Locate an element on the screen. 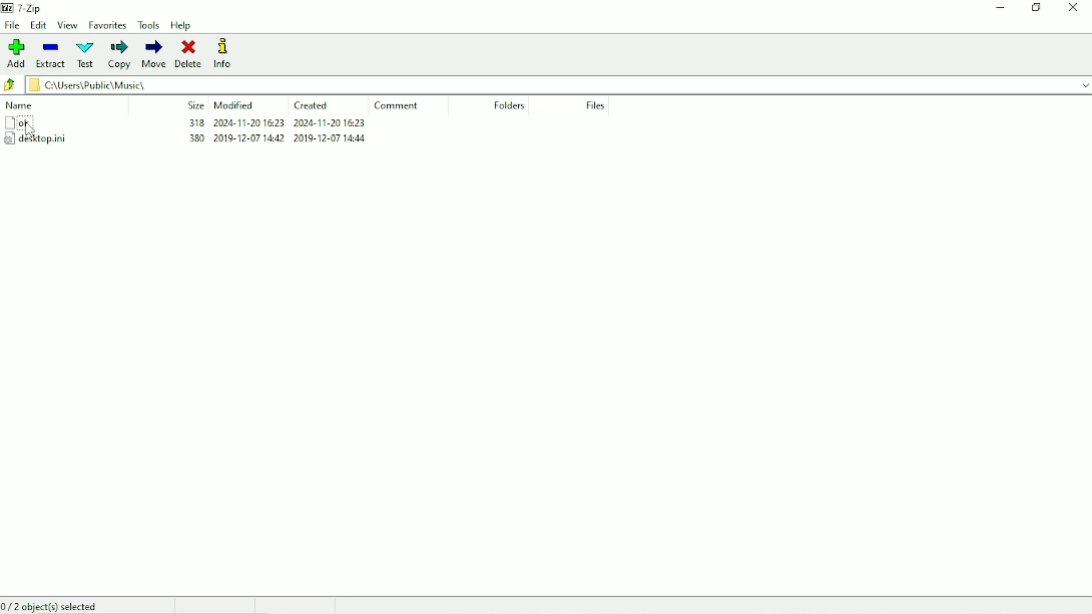  Copy is located at coordinates (120, 54).